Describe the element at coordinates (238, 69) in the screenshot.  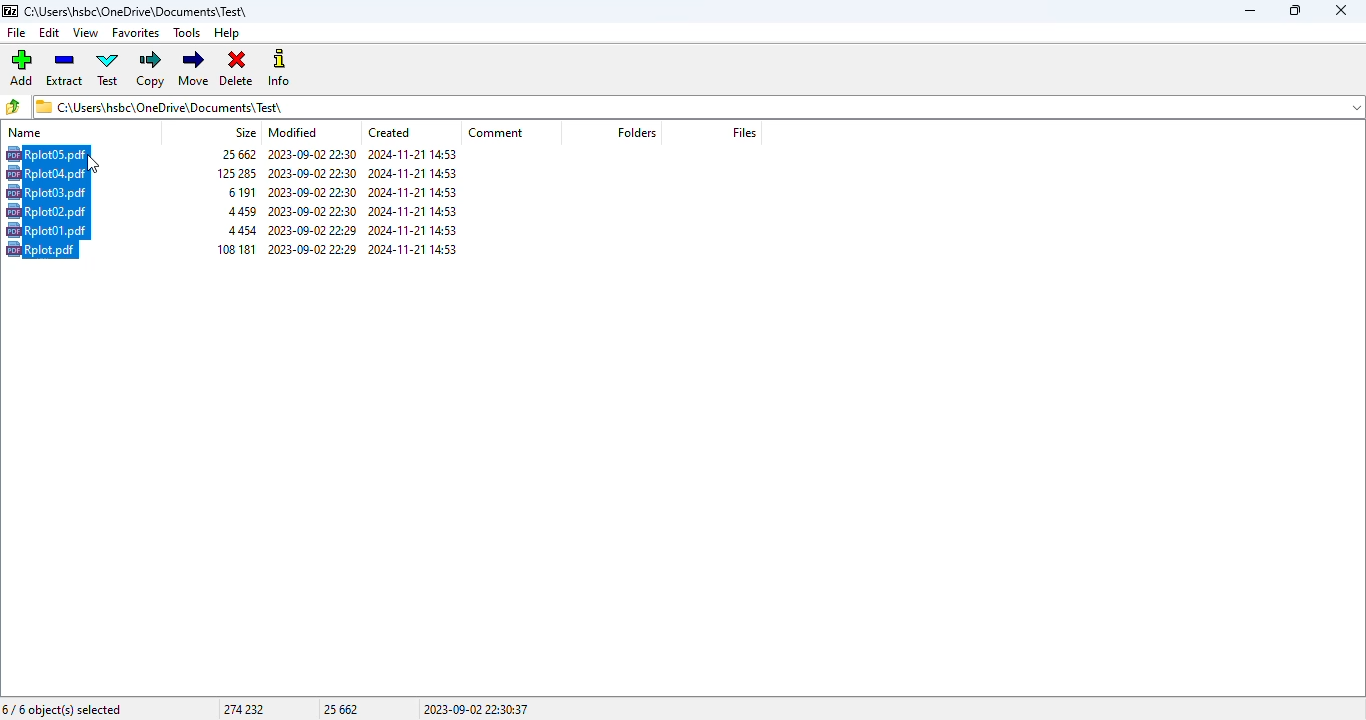
I see `delete` at that location.